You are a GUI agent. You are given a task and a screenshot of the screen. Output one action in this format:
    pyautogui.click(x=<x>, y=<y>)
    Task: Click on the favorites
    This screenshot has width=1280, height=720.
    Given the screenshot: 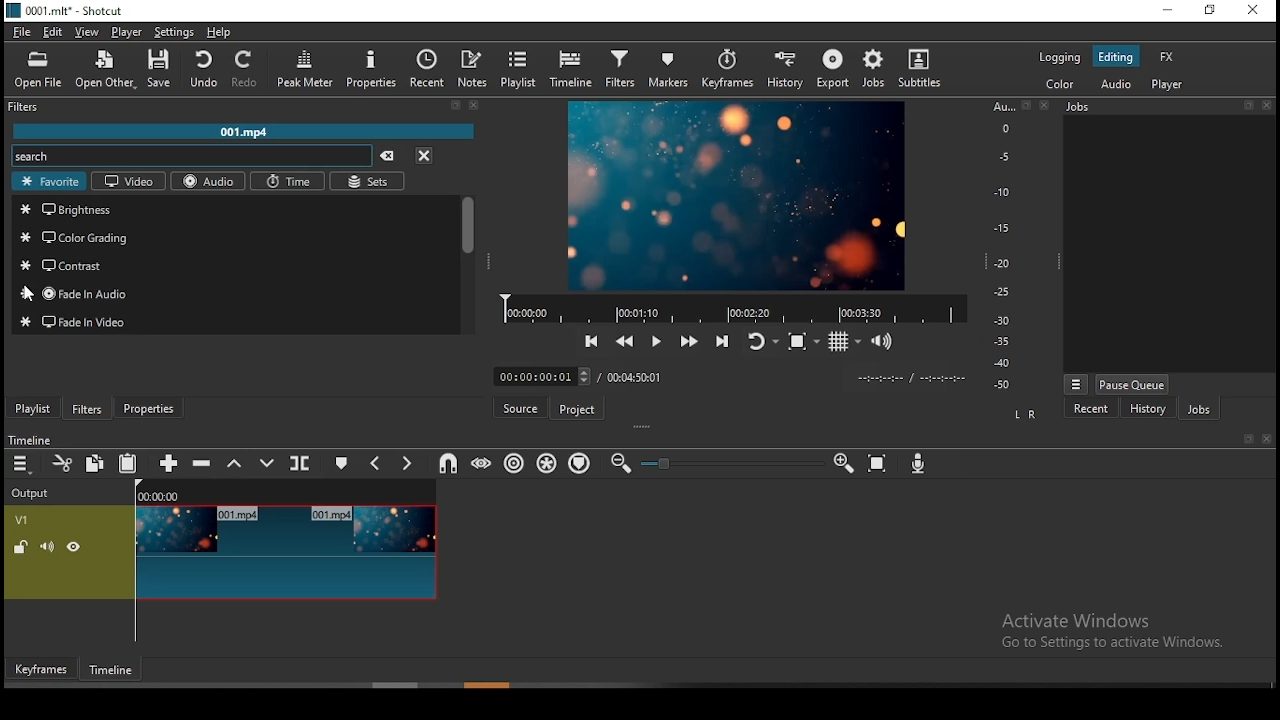 What is the action you would take?
    pyautogui.click(x=48, y=181)
    